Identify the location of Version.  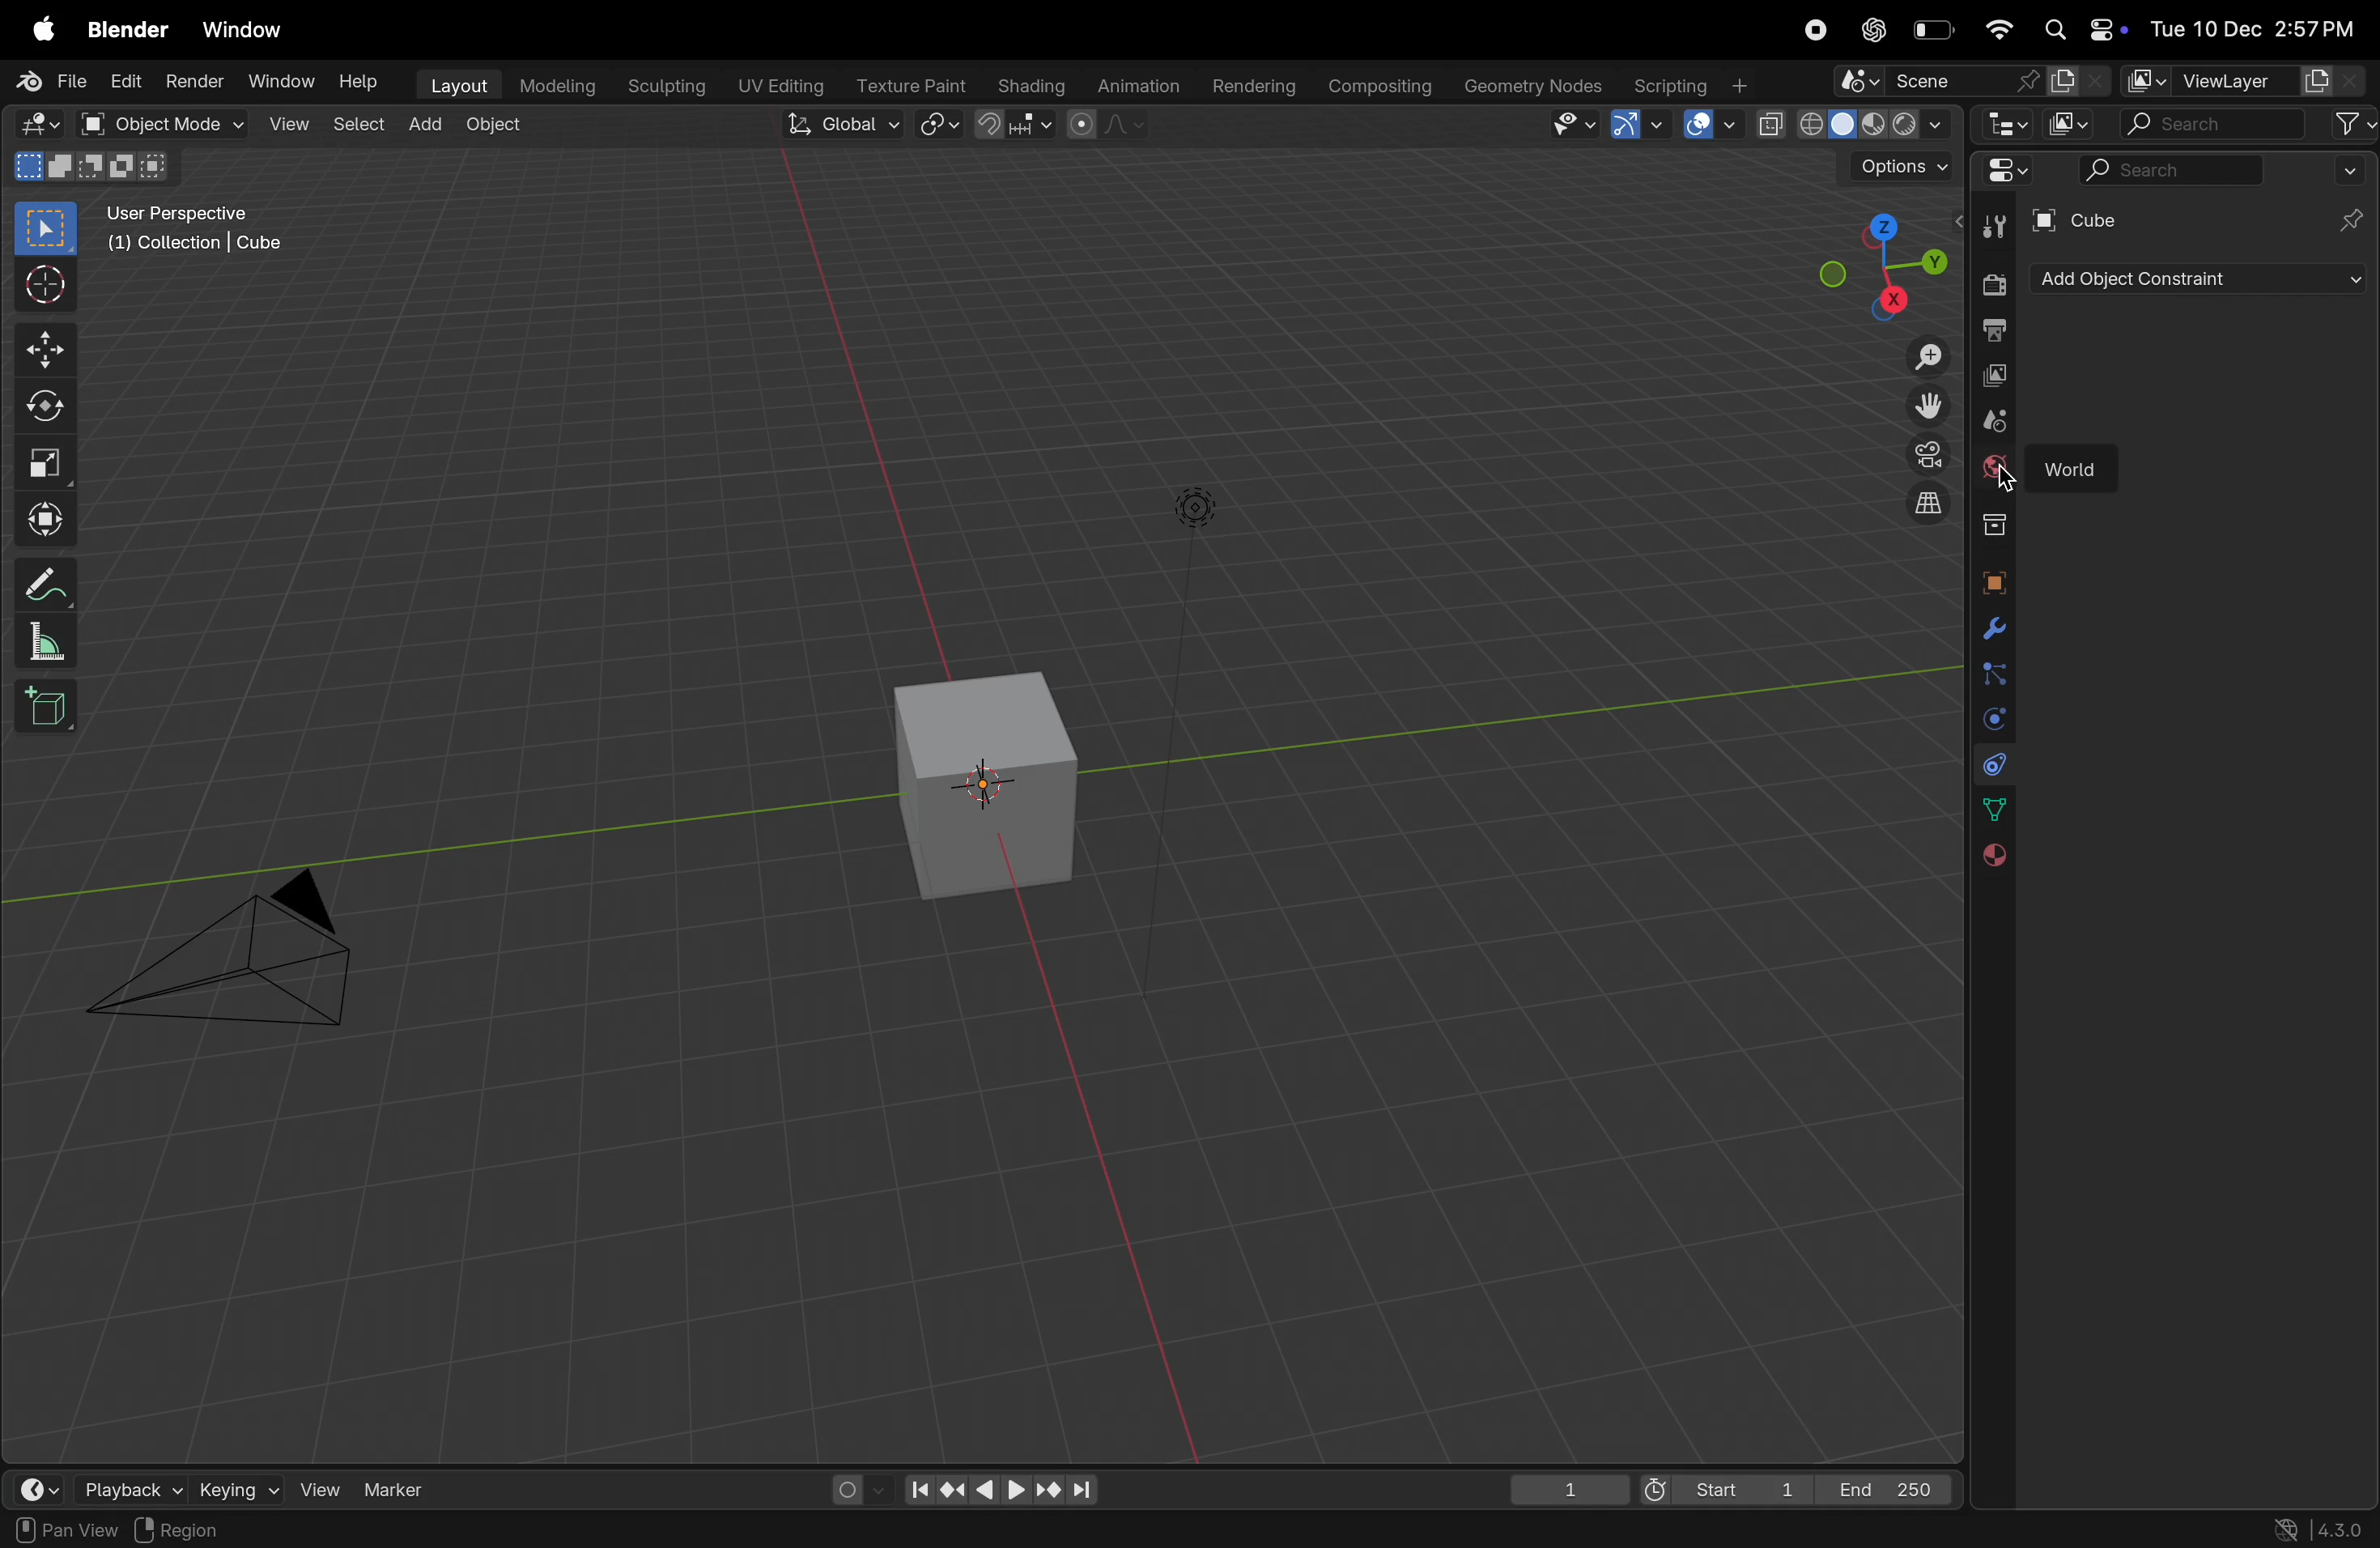
(2323, 1527).